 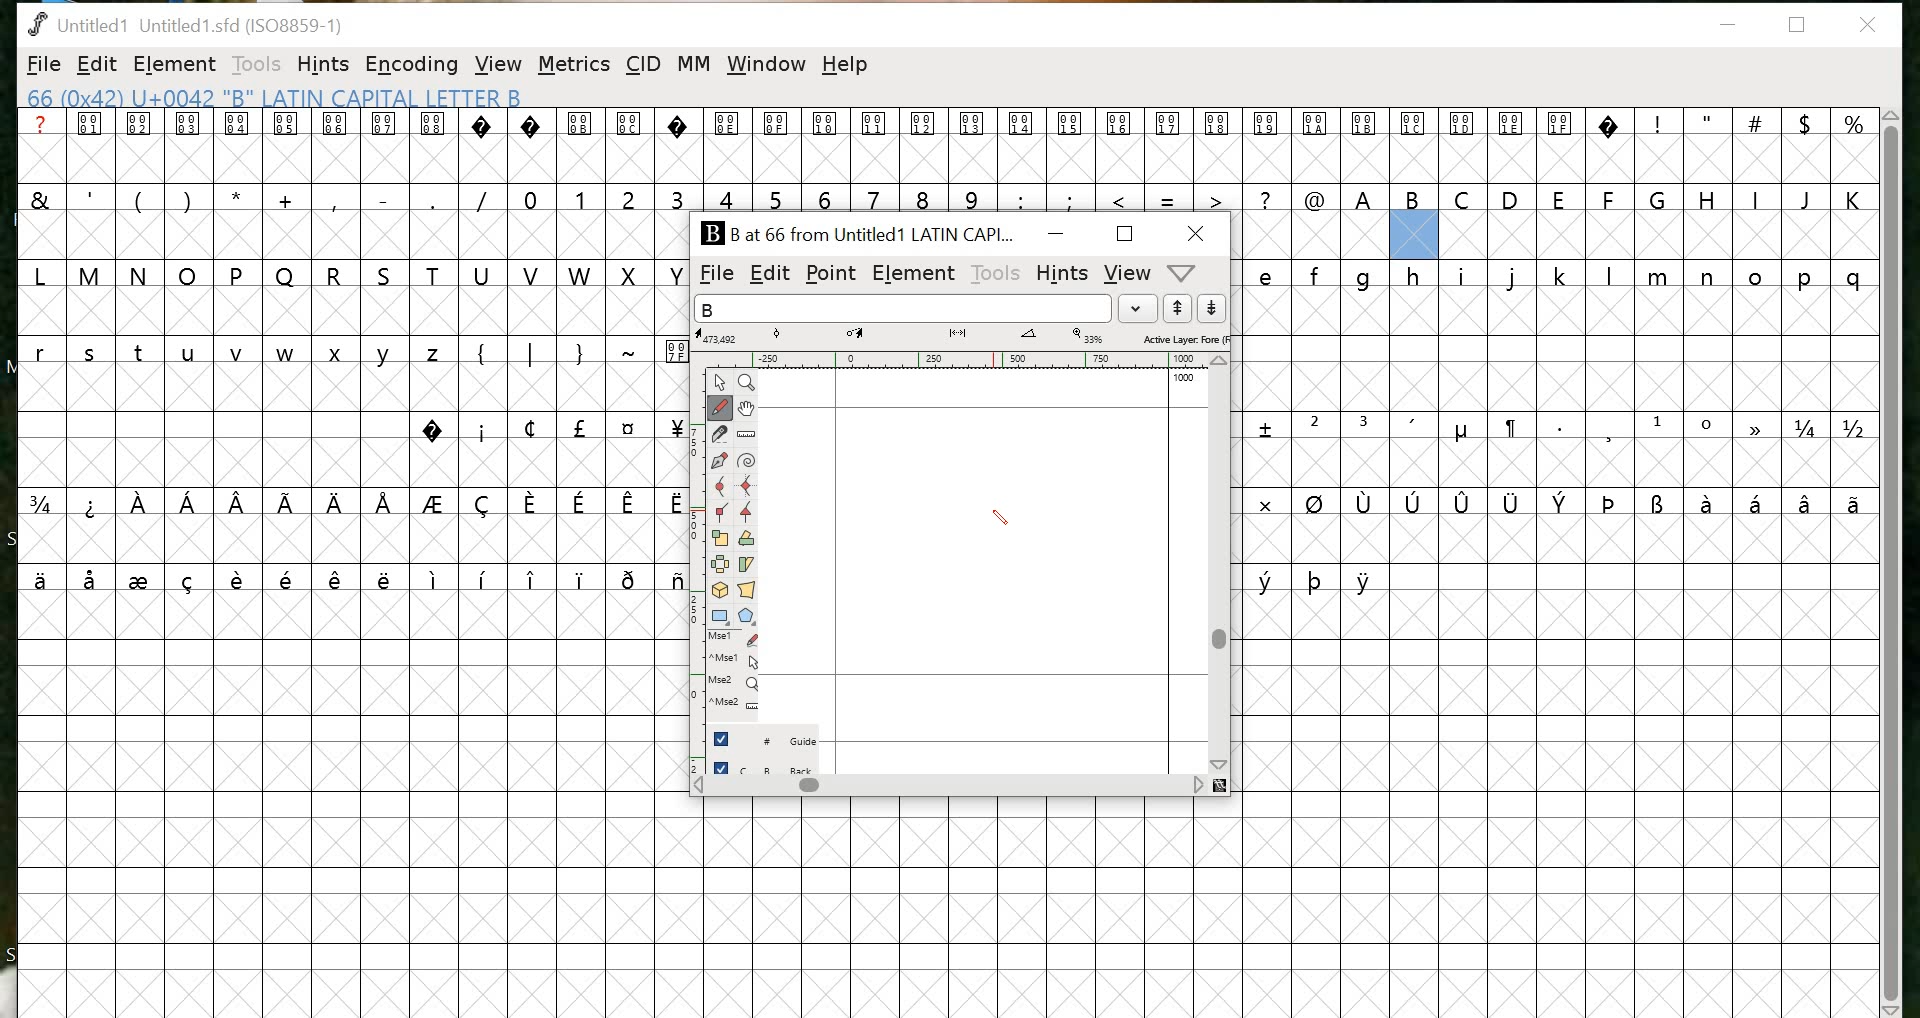 I want to click on down, so click(x=1215, y=309).